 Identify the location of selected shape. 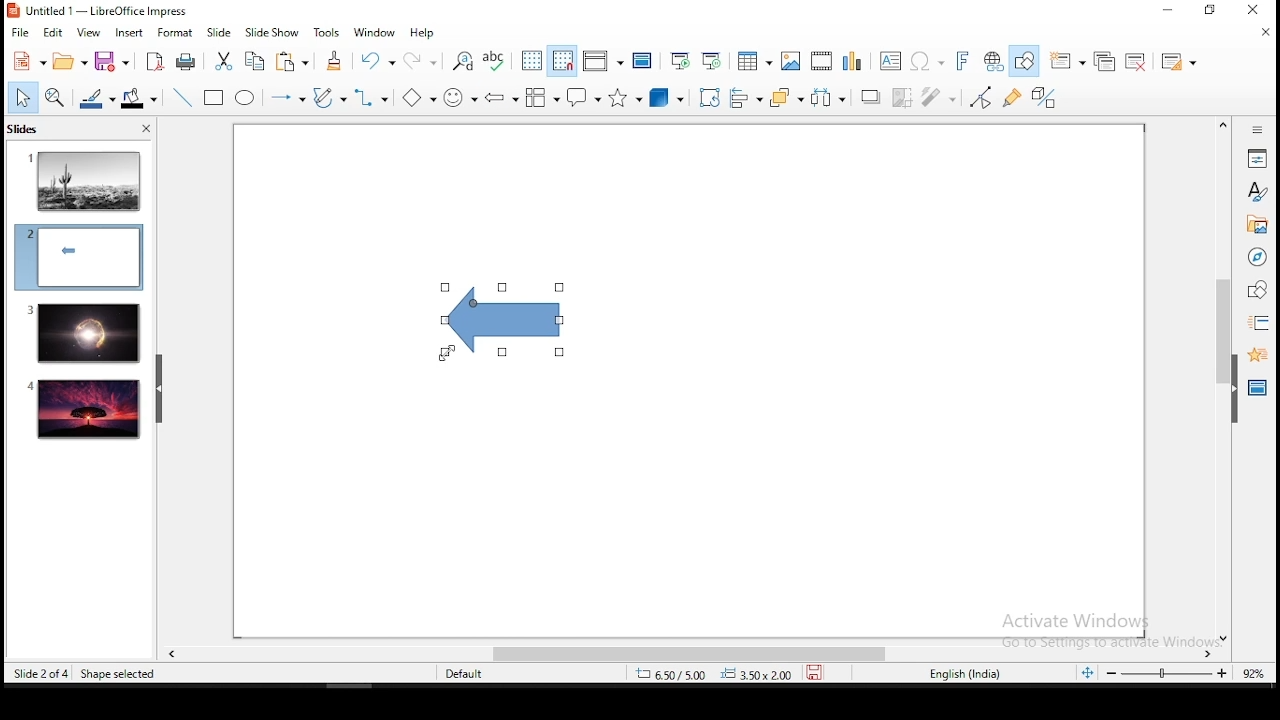
(500, 322).